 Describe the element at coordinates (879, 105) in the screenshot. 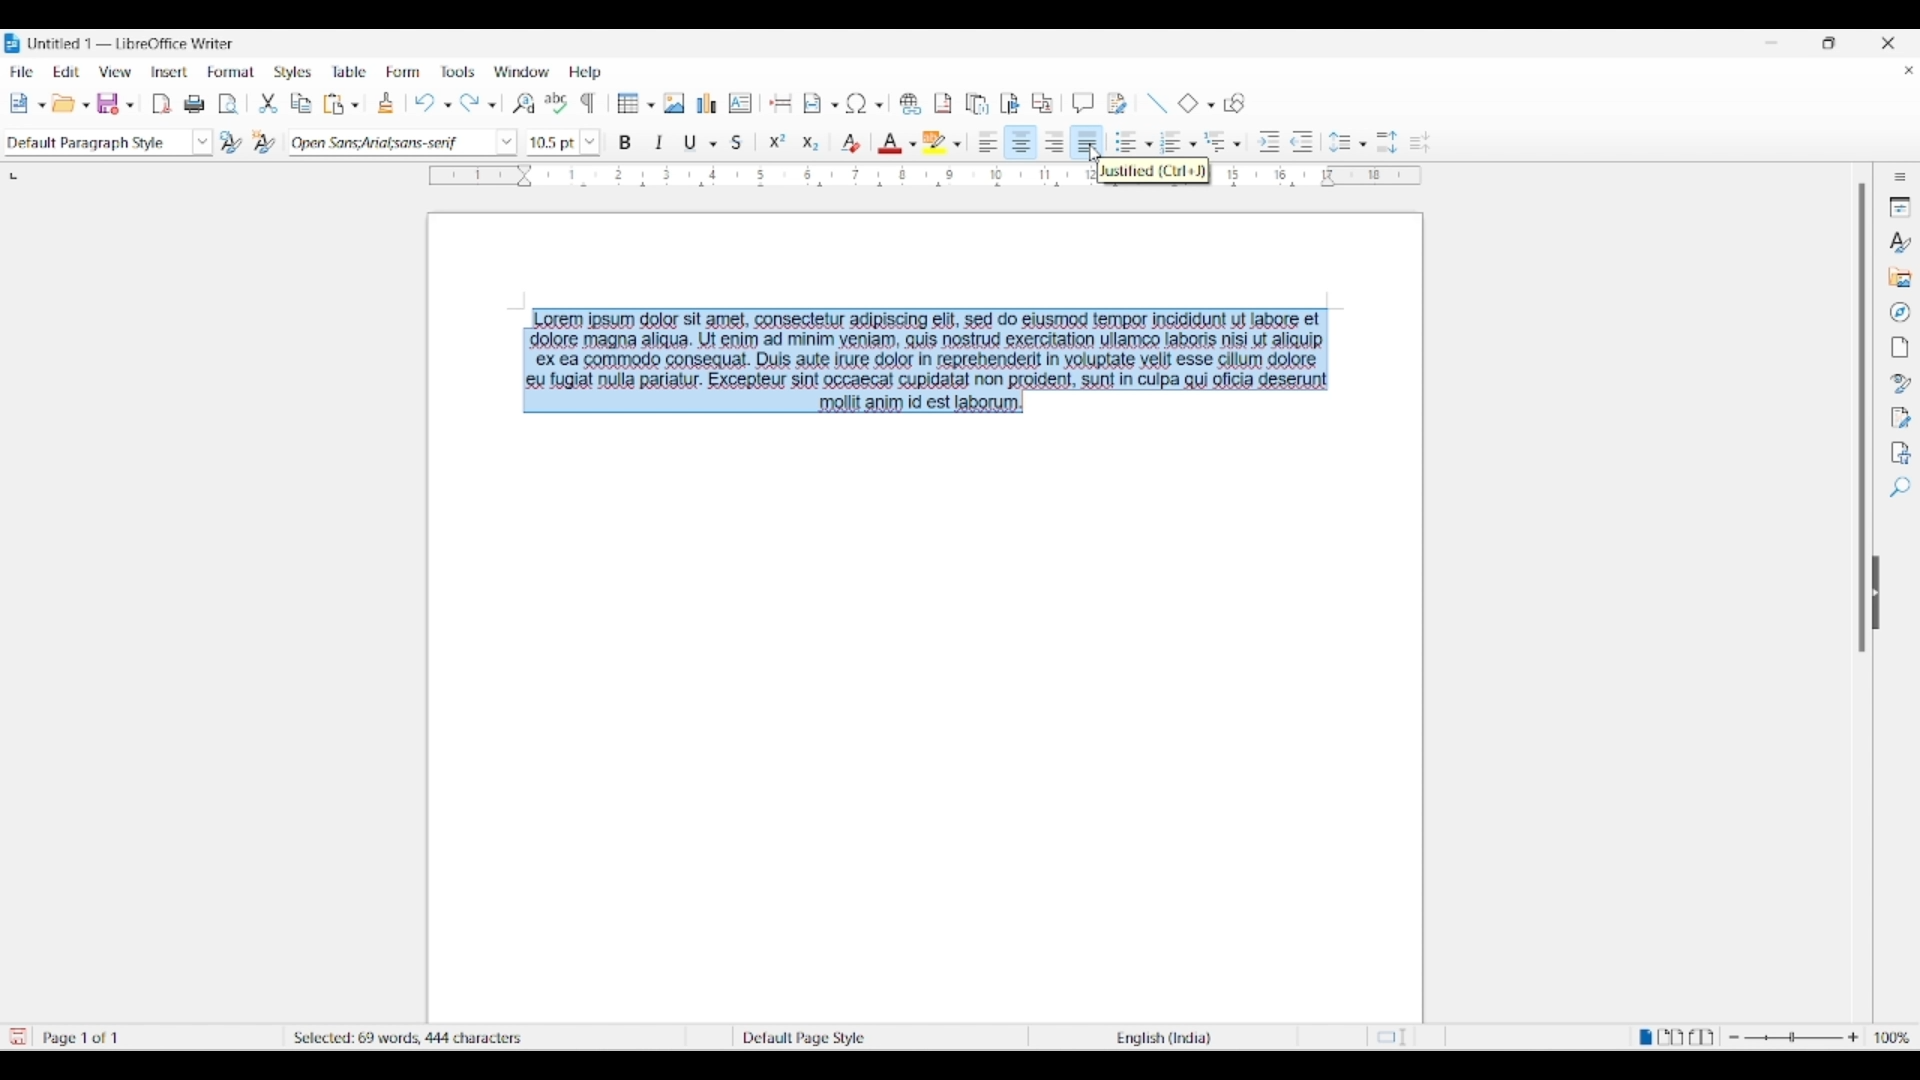

I see `Special character options` at that location.